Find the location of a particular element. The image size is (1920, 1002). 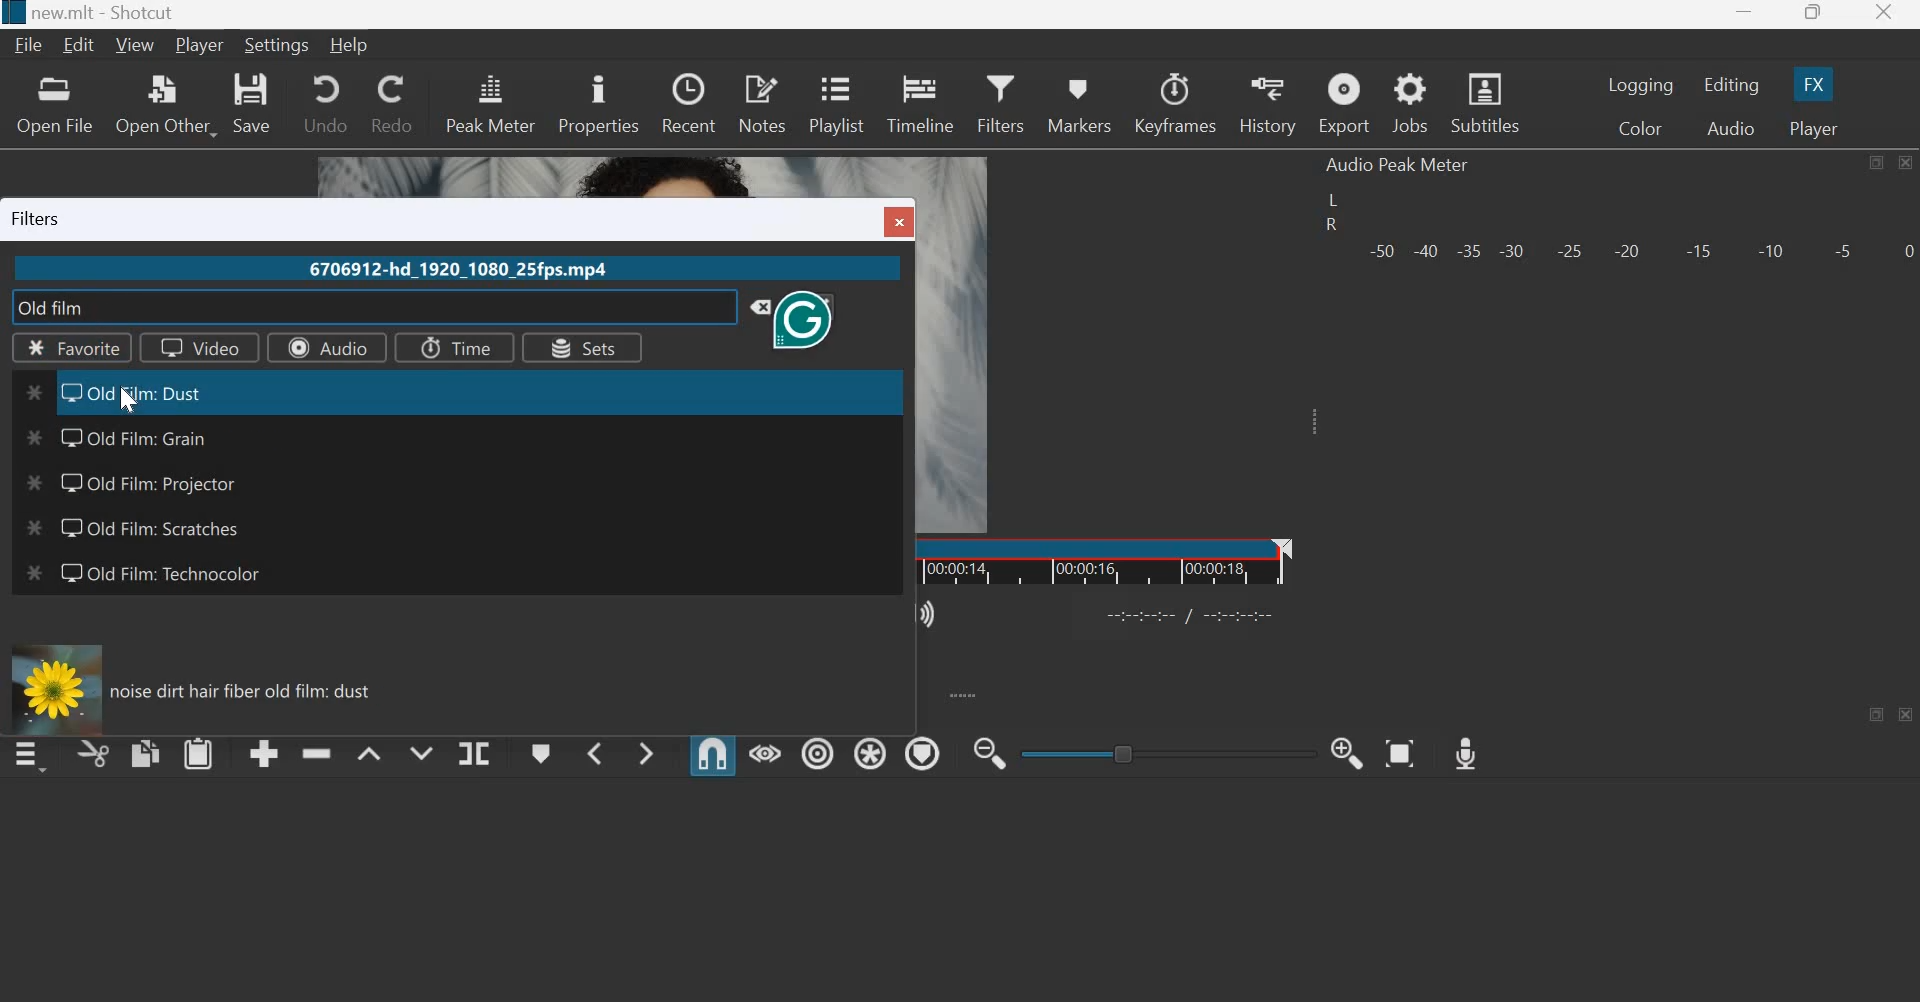

maximize is located at coordinates (1812, 15).